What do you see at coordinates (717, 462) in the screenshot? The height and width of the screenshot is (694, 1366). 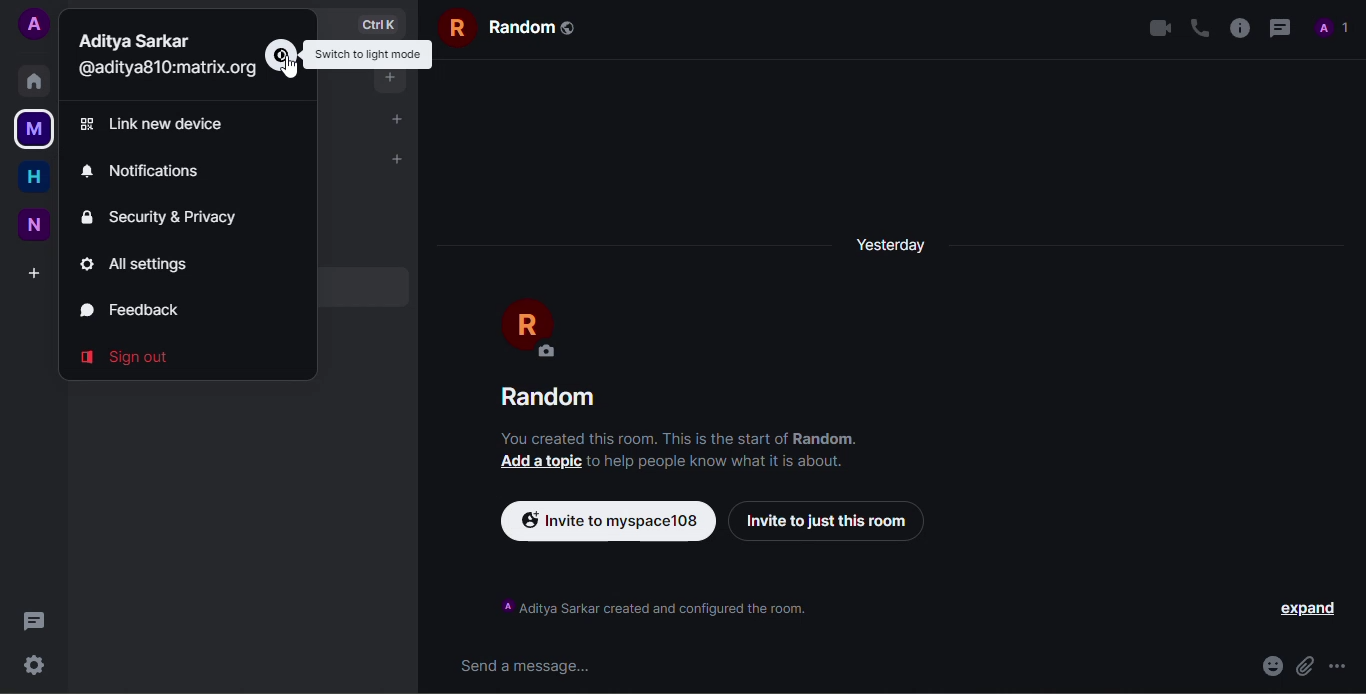 I see `info` at bounding box center [717, 462].